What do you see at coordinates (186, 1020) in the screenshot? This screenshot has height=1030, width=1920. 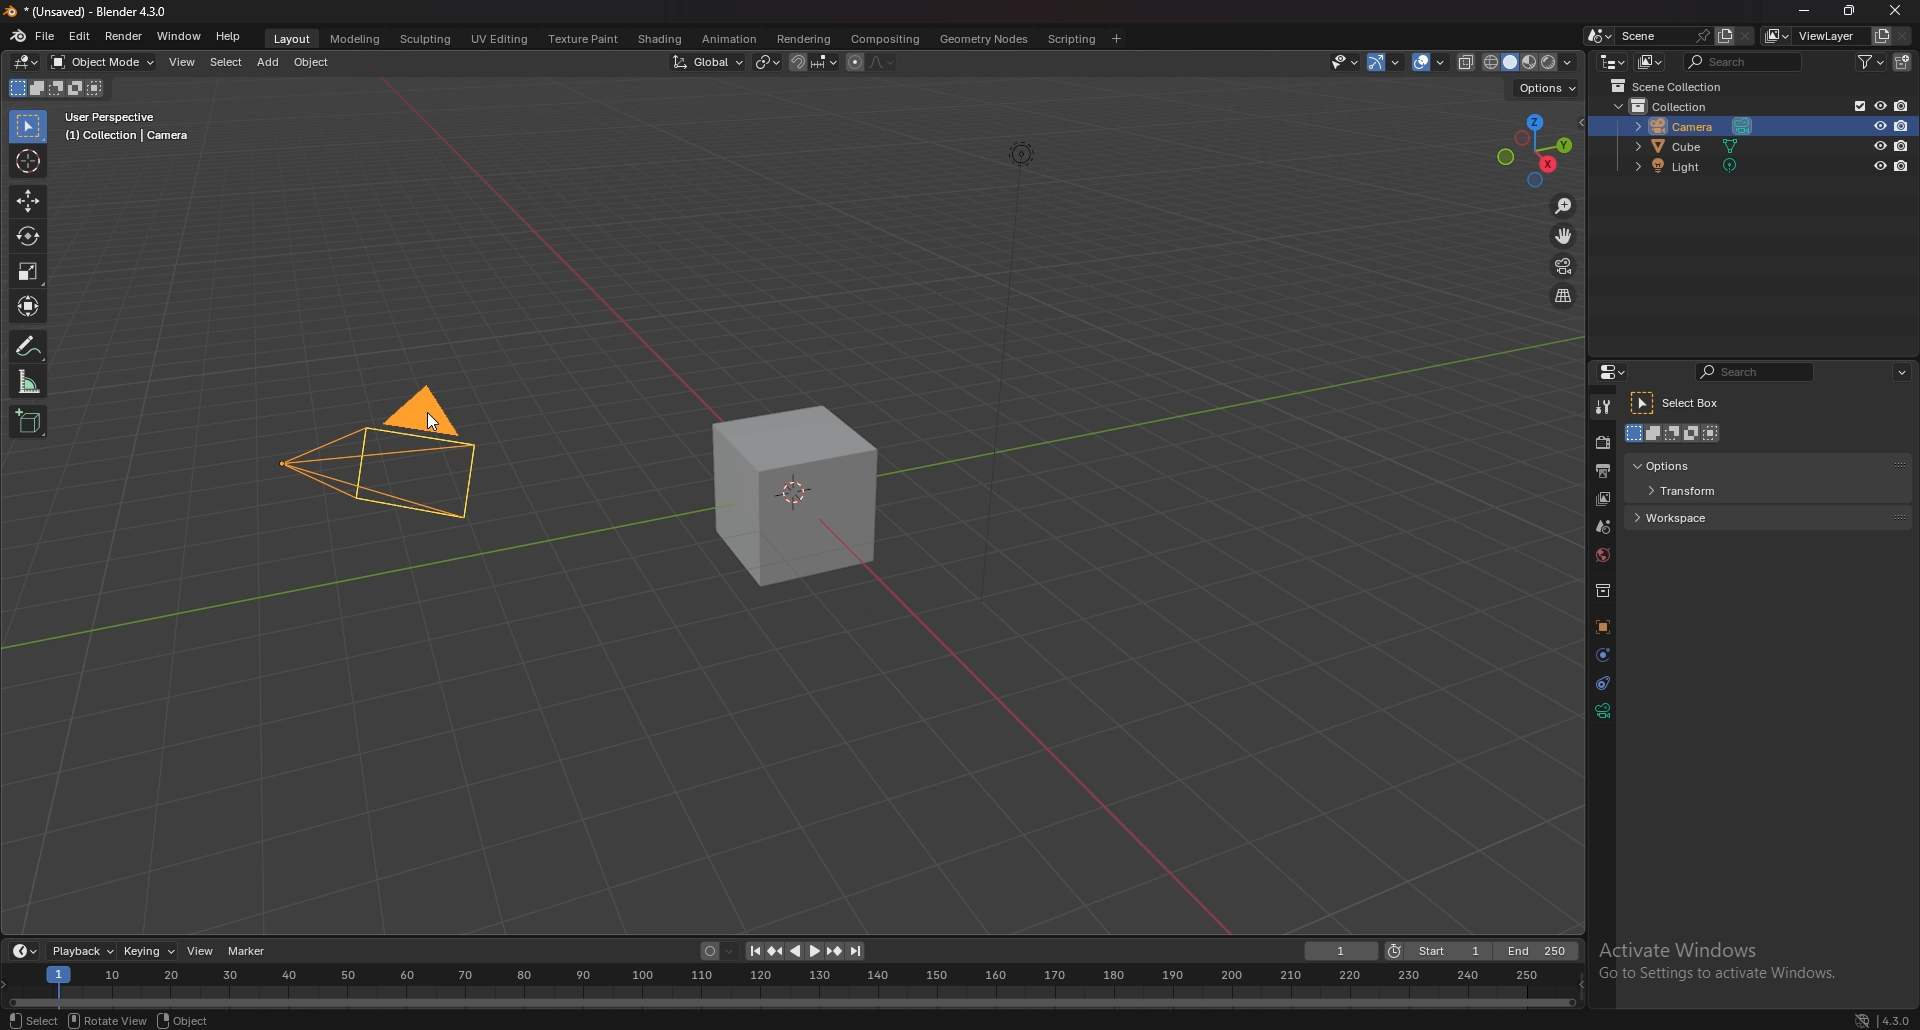 I see `object` at bounding box center [186, 1020].